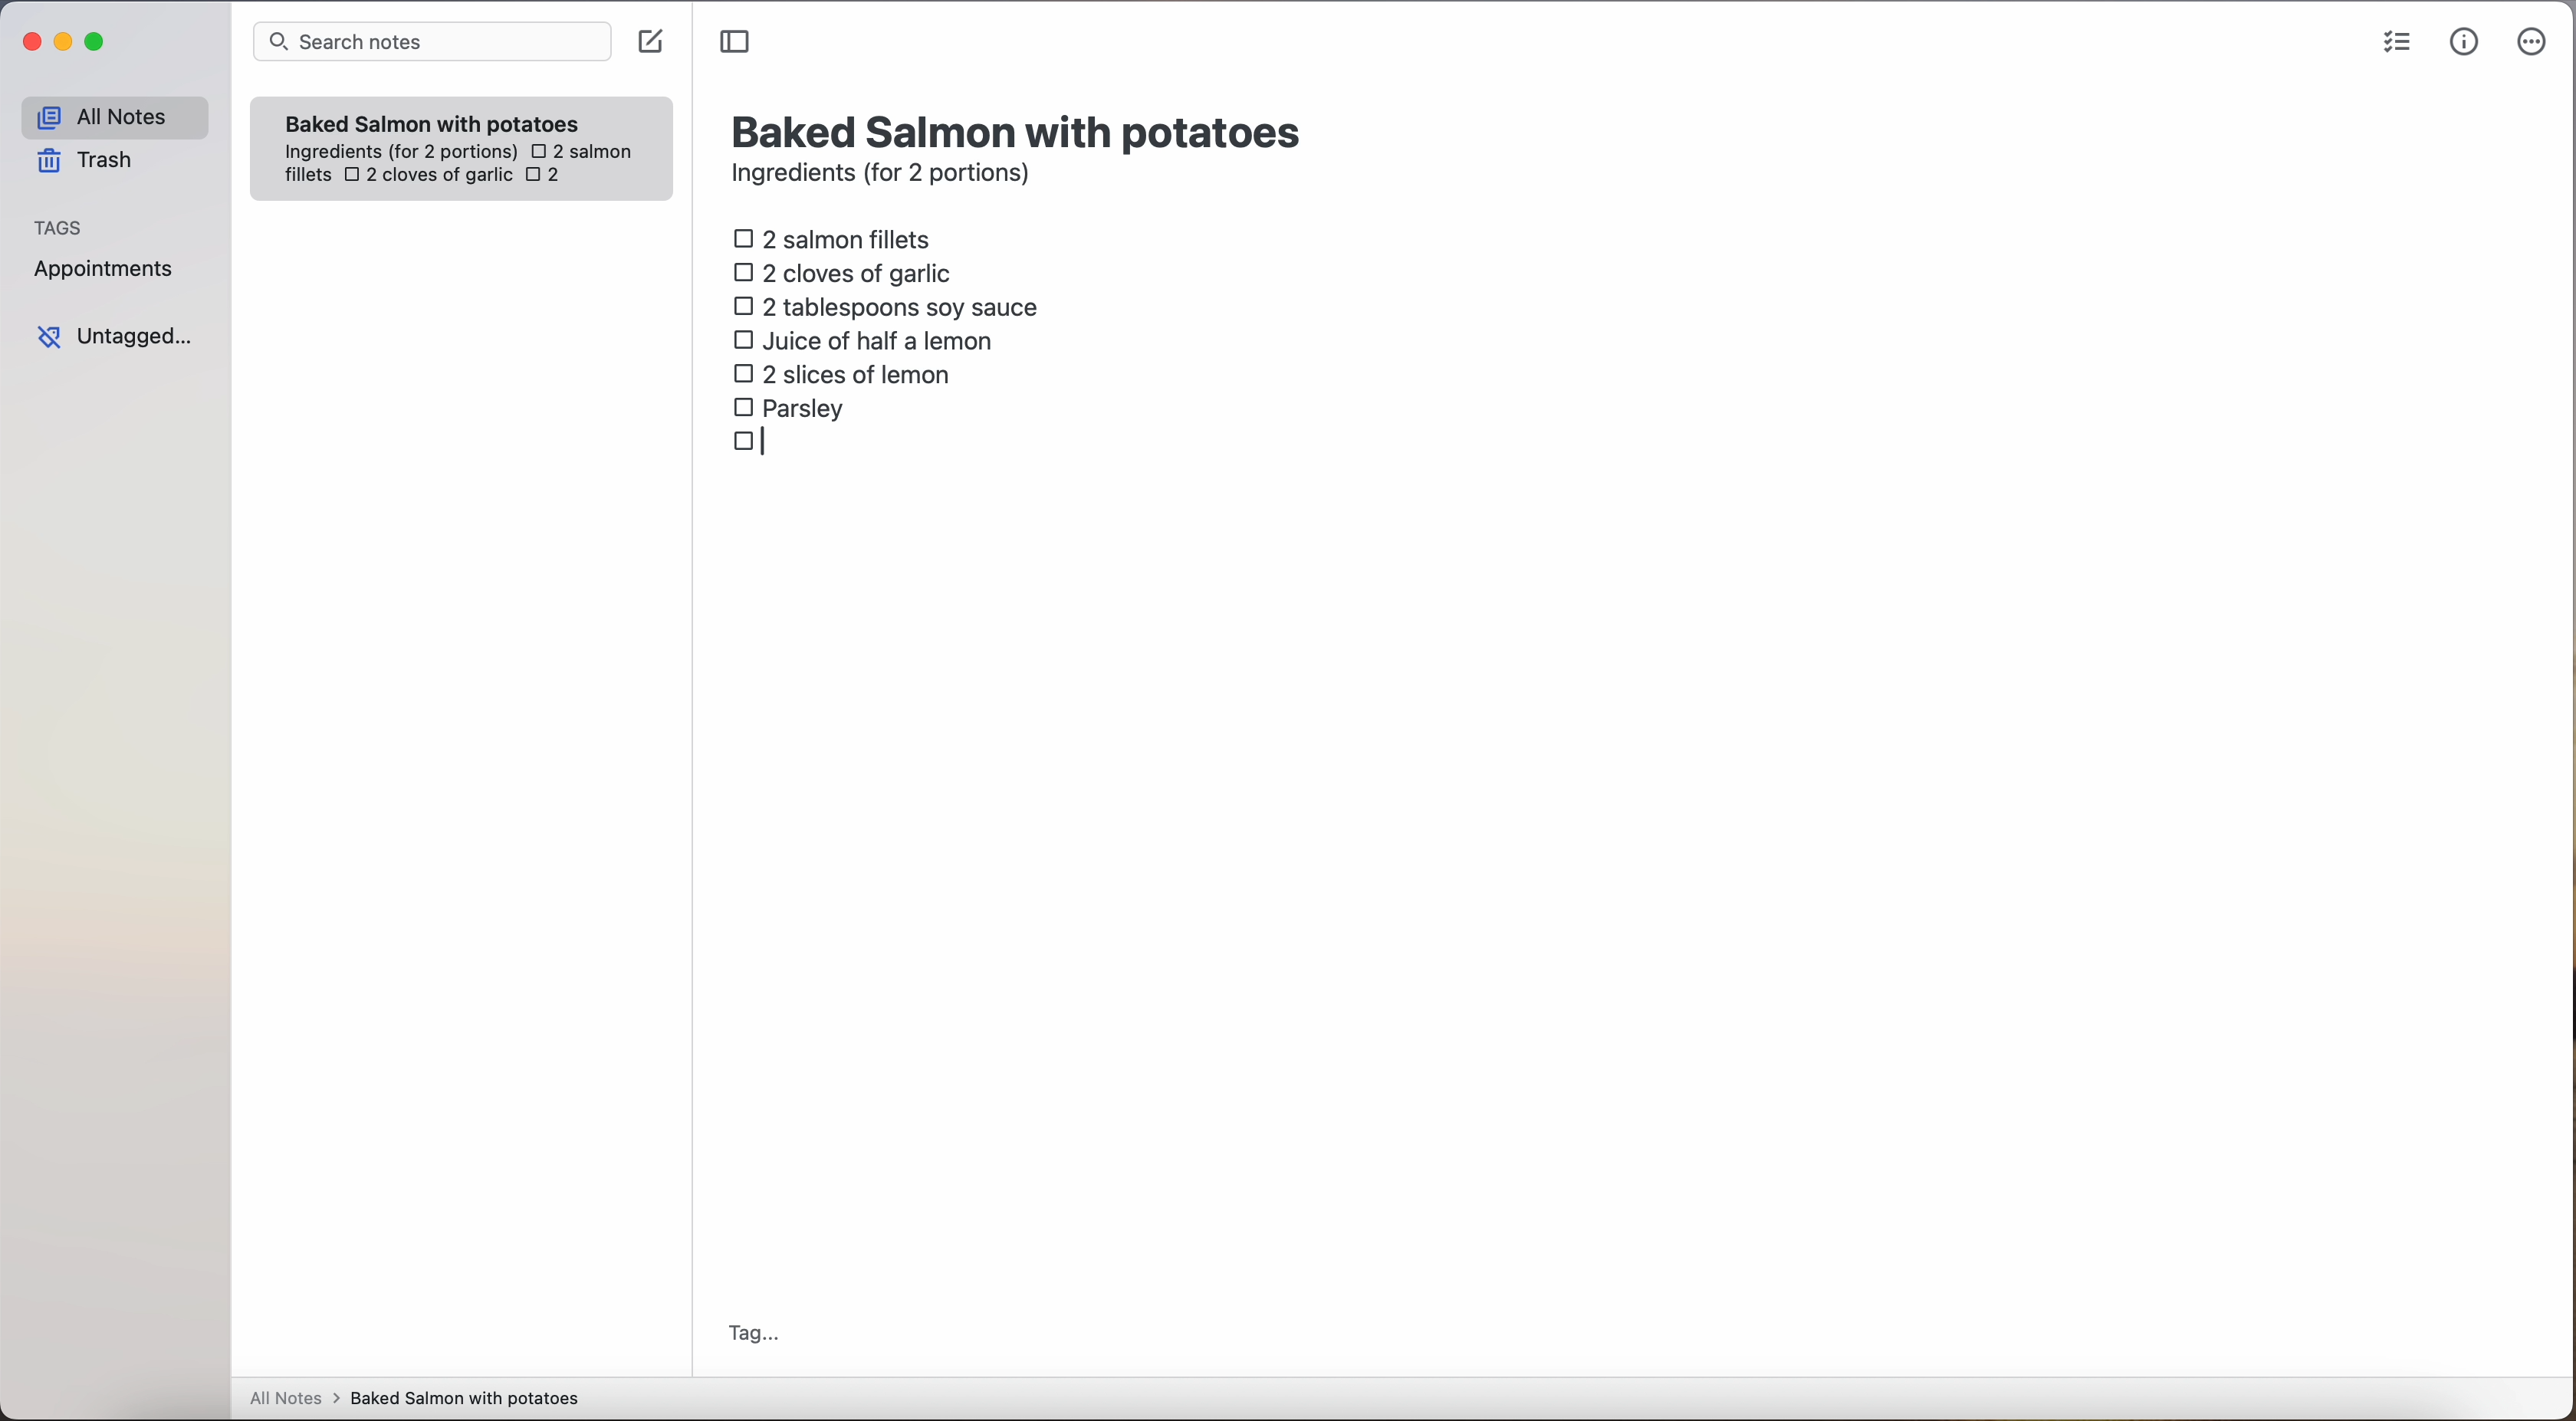 The width and height of the screenshot is (2576, 1421). I want to click on 2 cloves of garlic, so click(428, 177).